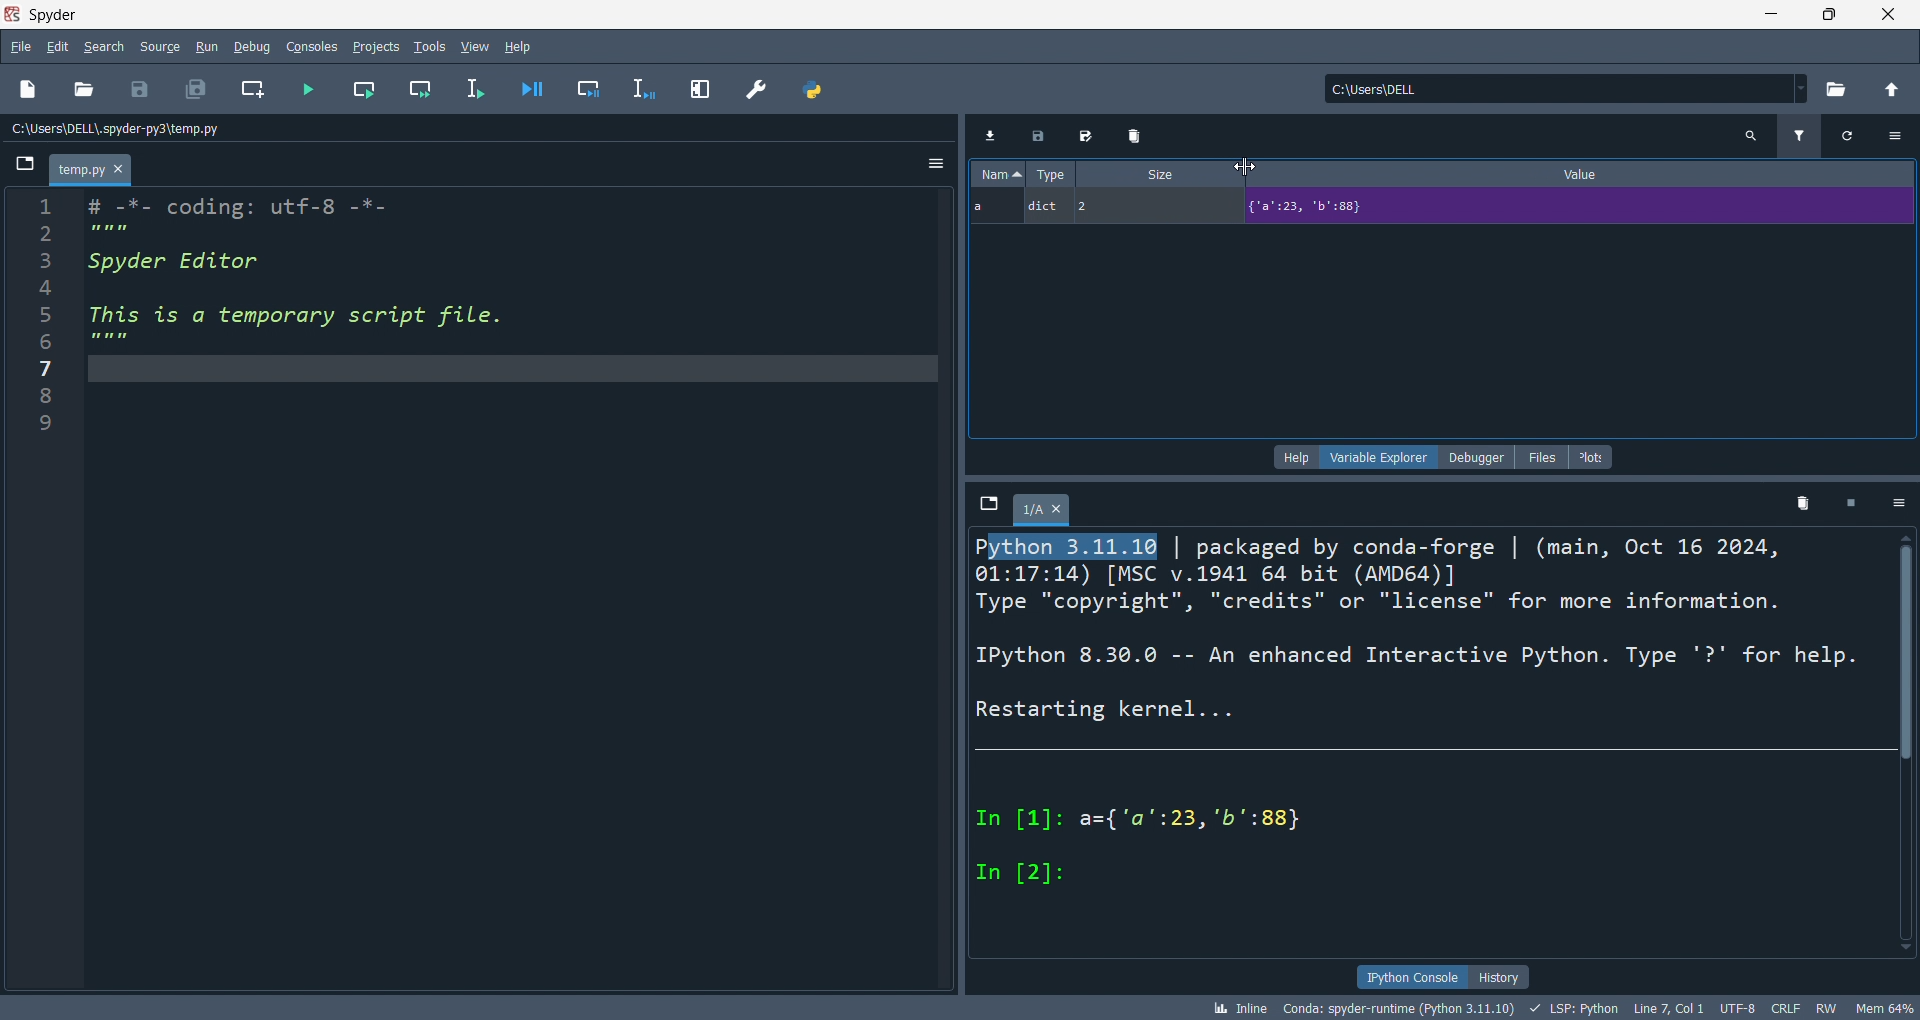 This screenshot has width=1920, height=1020. What do you see at coordinates (207, 45) in the screenshot?
I see `run` at bounding box center [207, 45].